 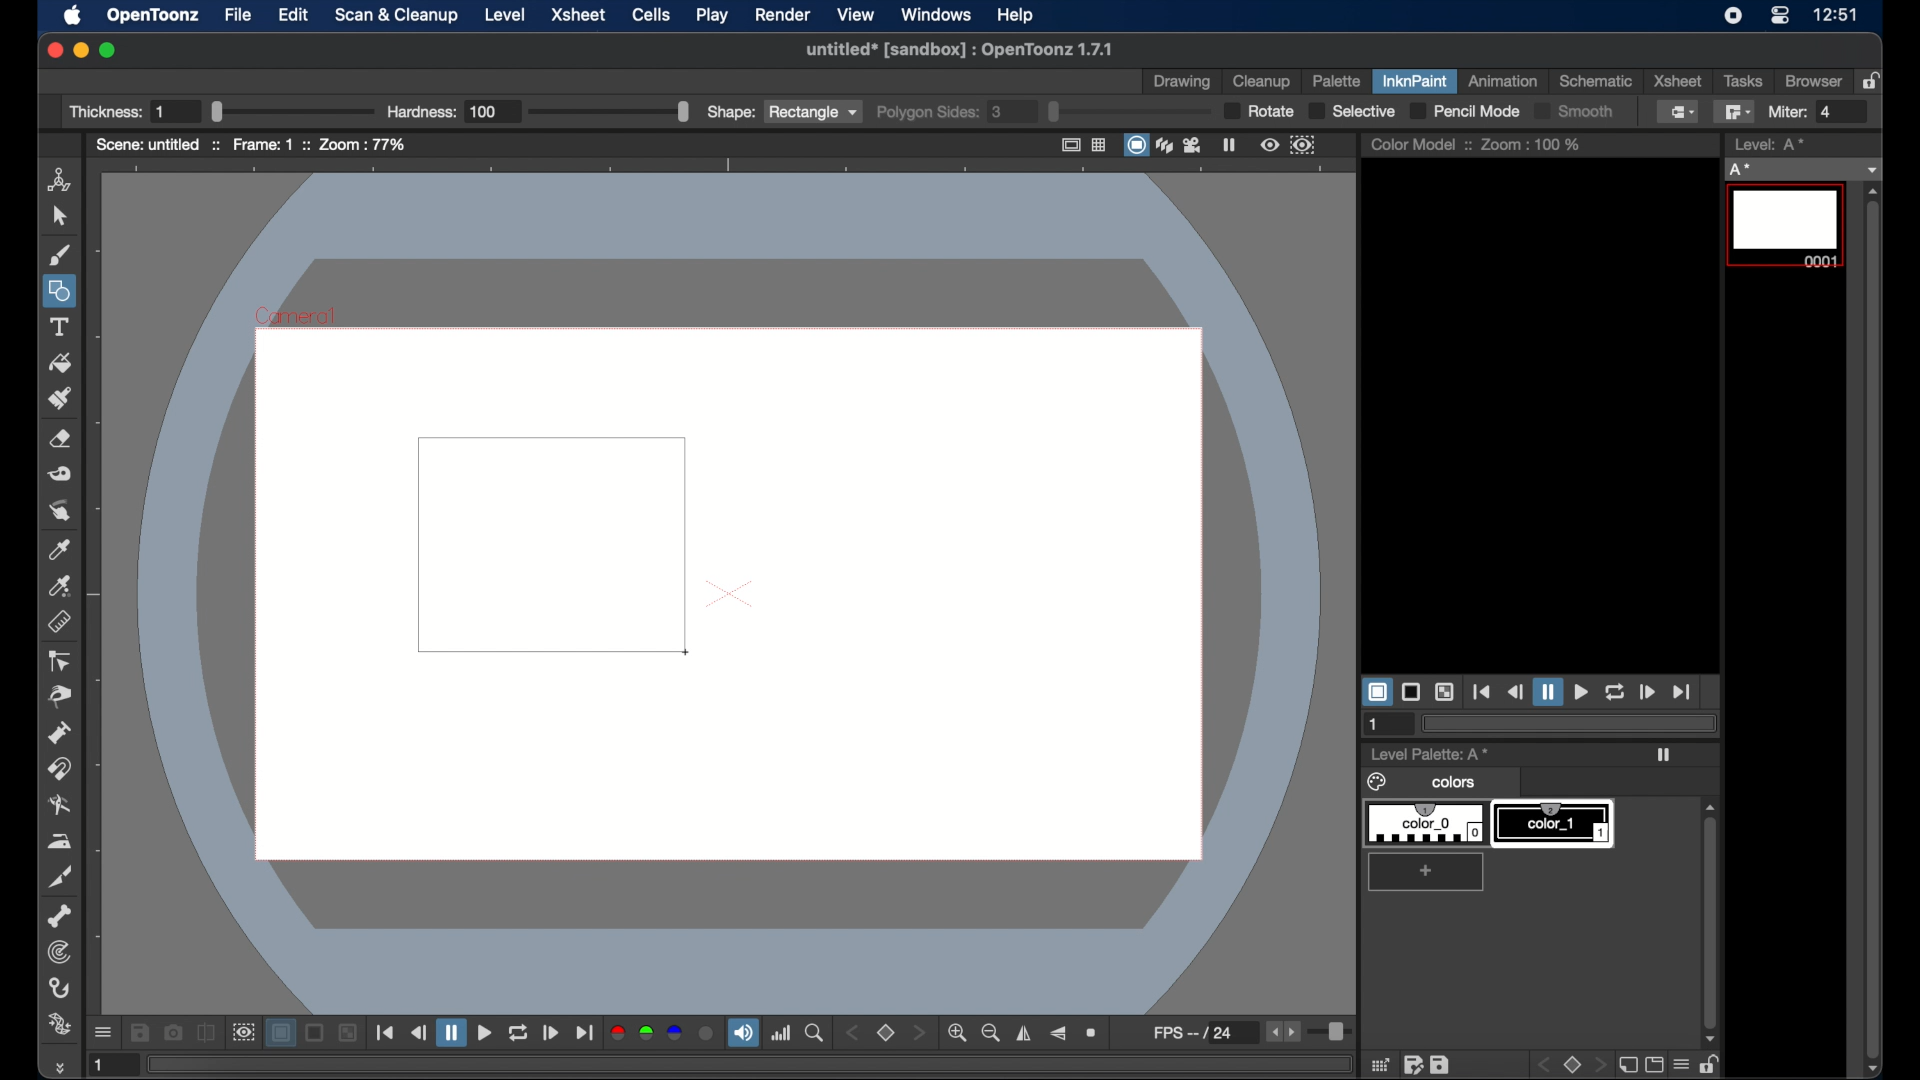 I want to click on compare to snapshot, so click(x=206, y=1032).